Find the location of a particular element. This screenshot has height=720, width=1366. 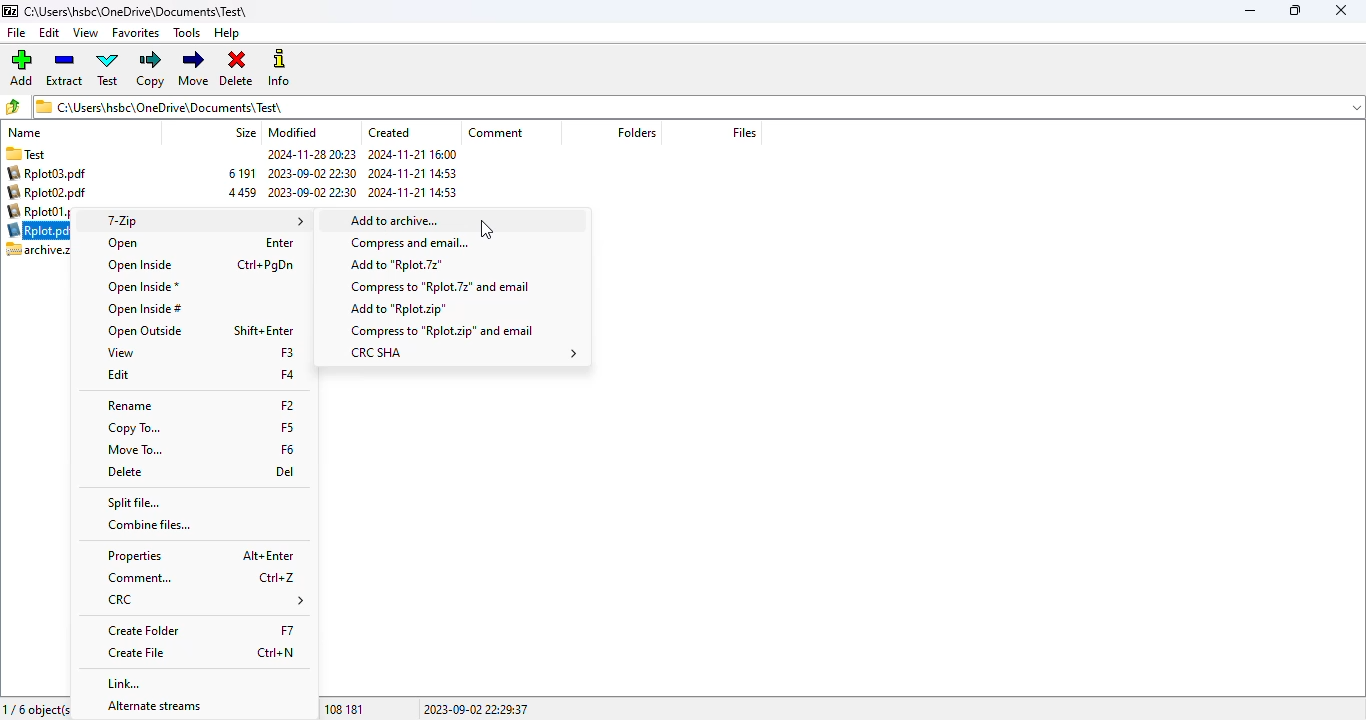

current folder is located at coordinates (137, 11).